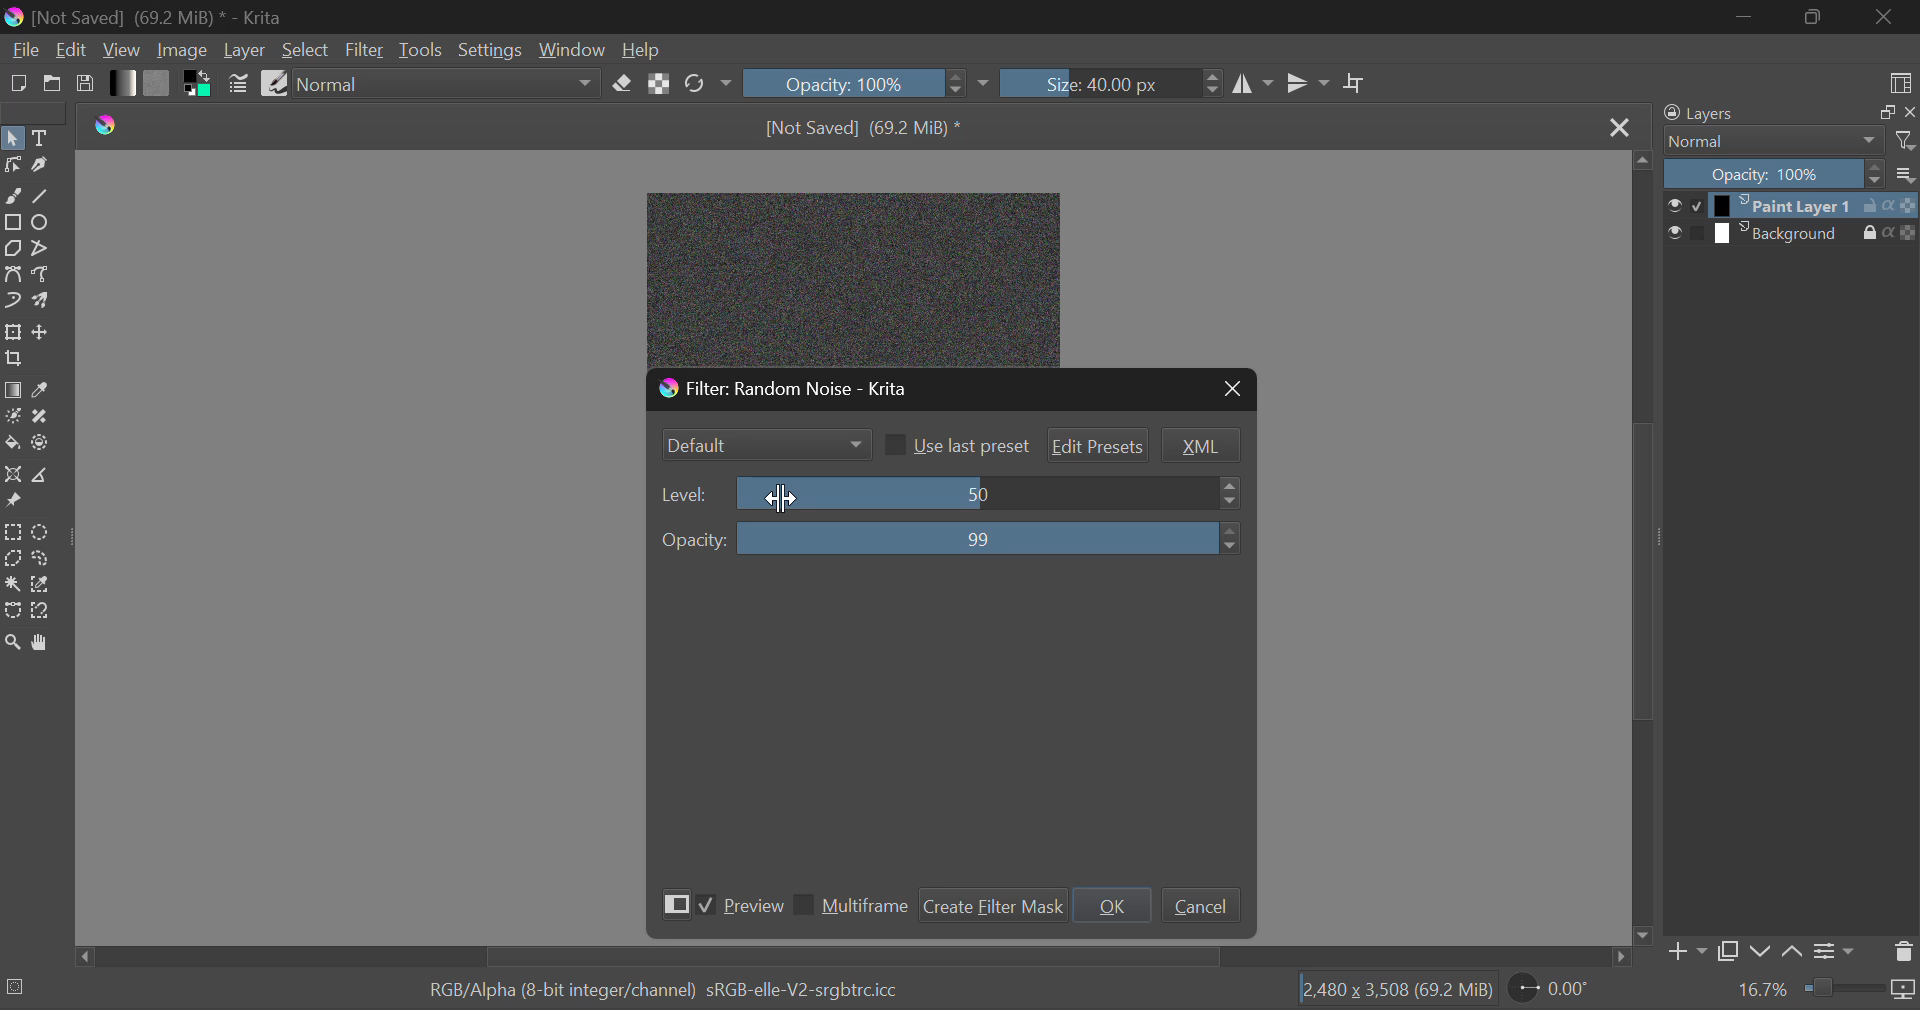  What do you see at coordinates (41, 136) in the screenshot?
I see `Text` at bounding box center [41, 136].